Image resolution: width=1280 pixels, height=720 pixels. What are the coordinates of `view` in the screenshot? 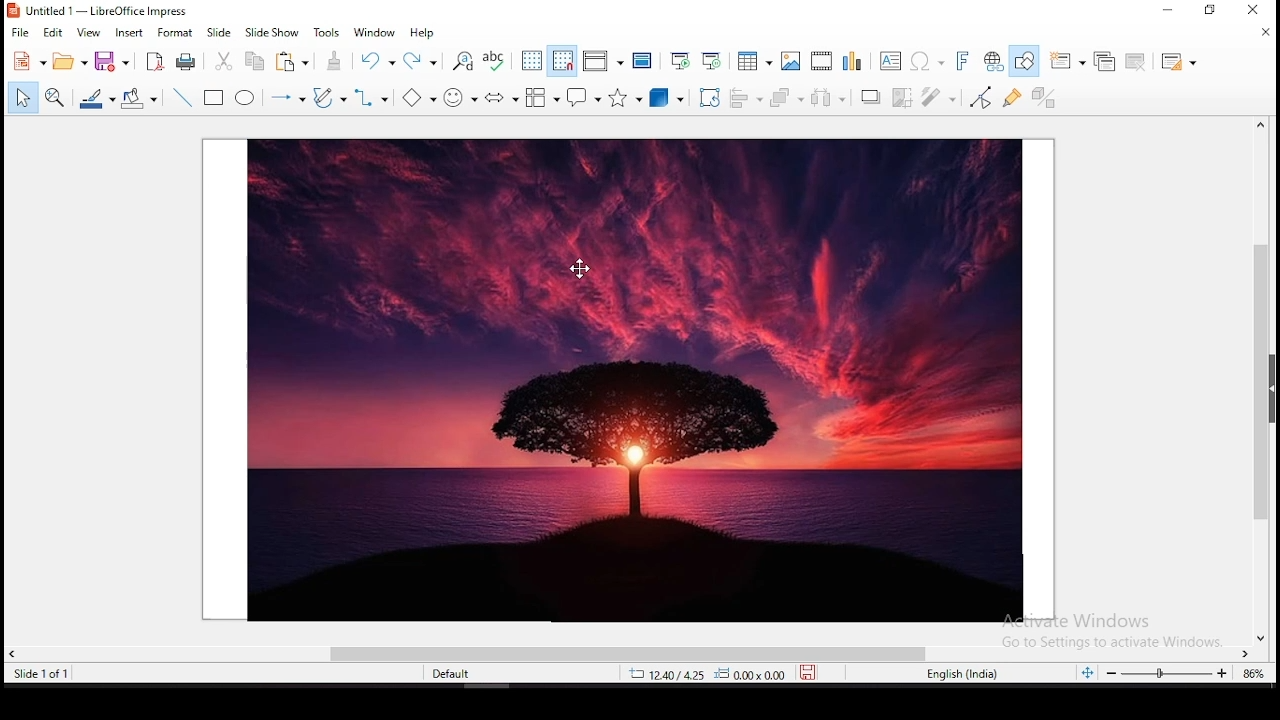 It's located at (89, 33).